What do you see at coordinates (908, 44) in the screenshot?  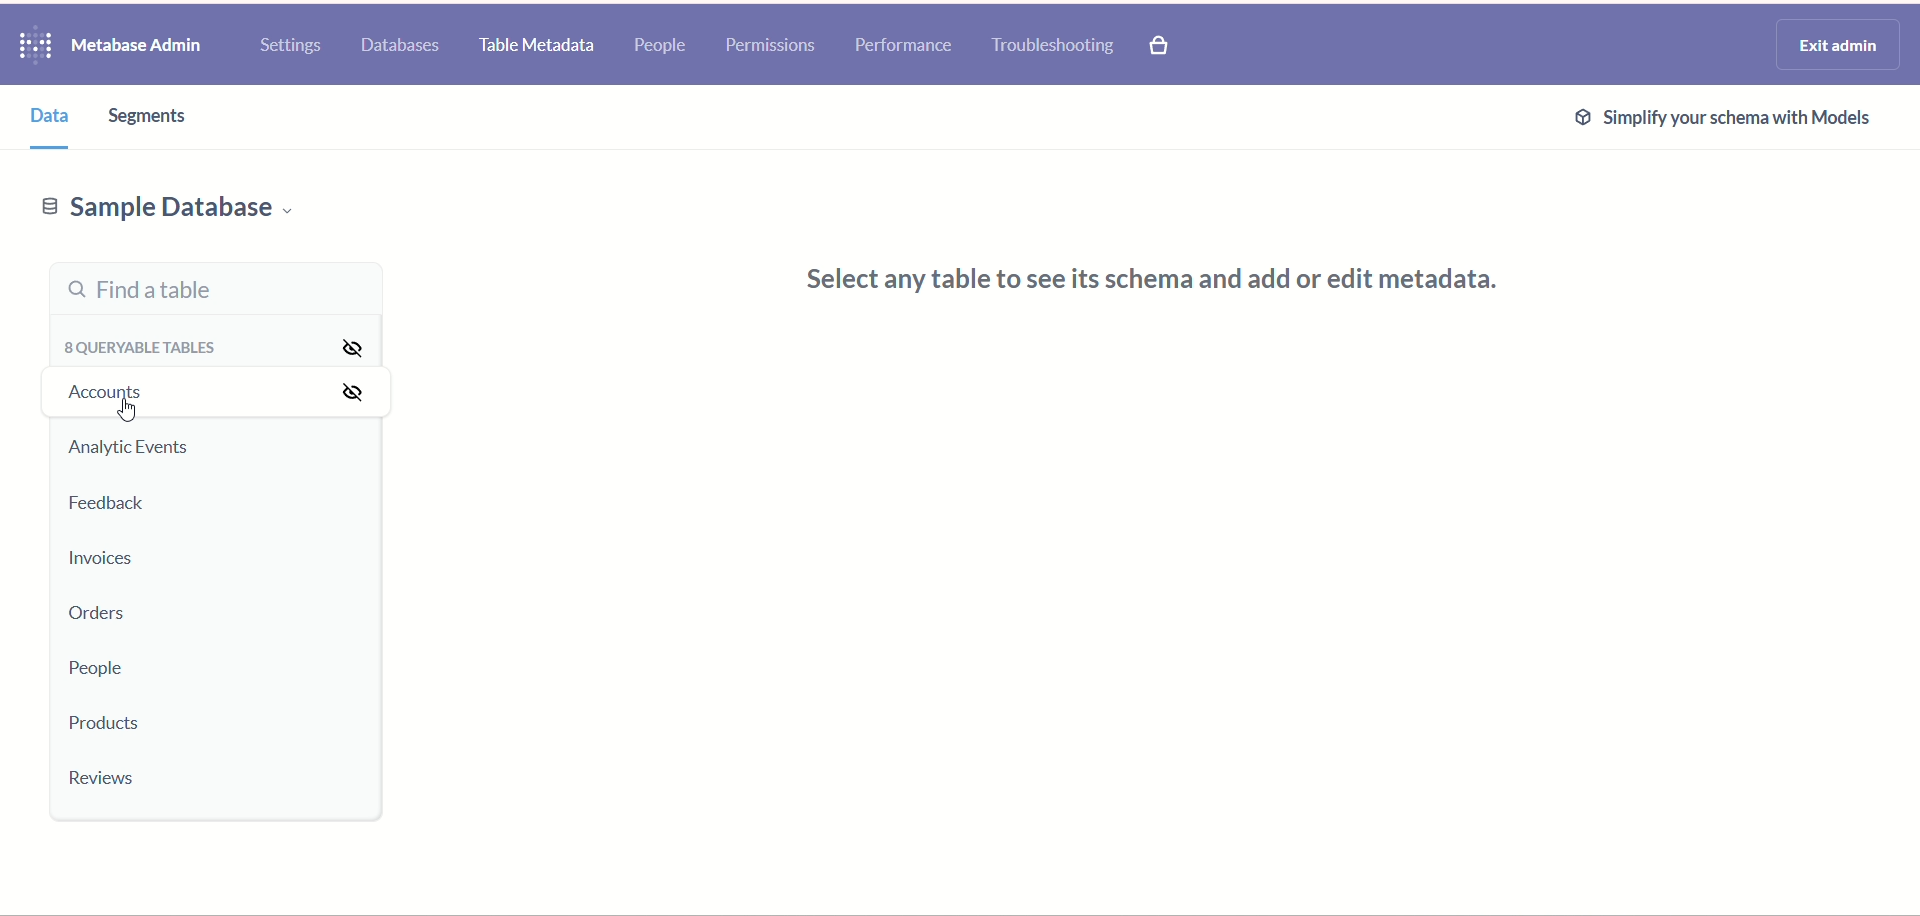 I see `performance` at bounding box center [908, 44].